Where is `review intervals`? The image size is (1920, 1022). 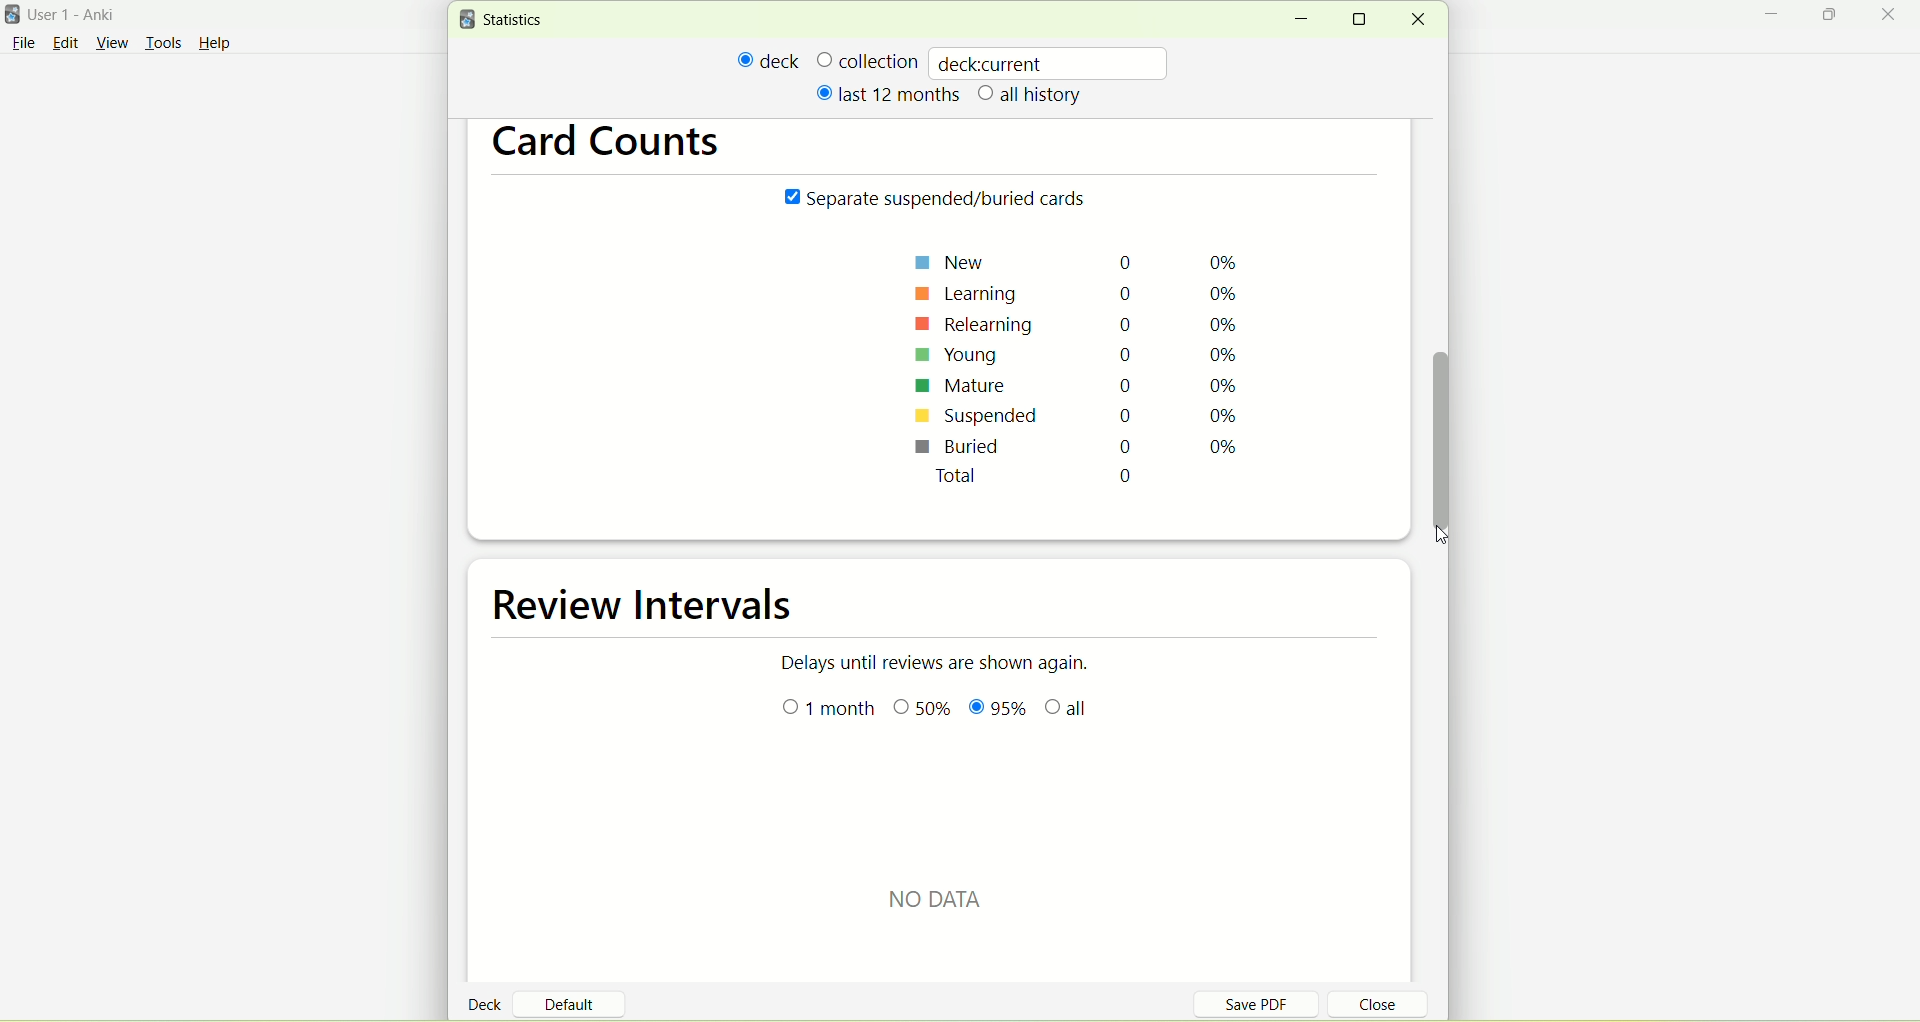 review intervals is located at coordinates (658, 607).